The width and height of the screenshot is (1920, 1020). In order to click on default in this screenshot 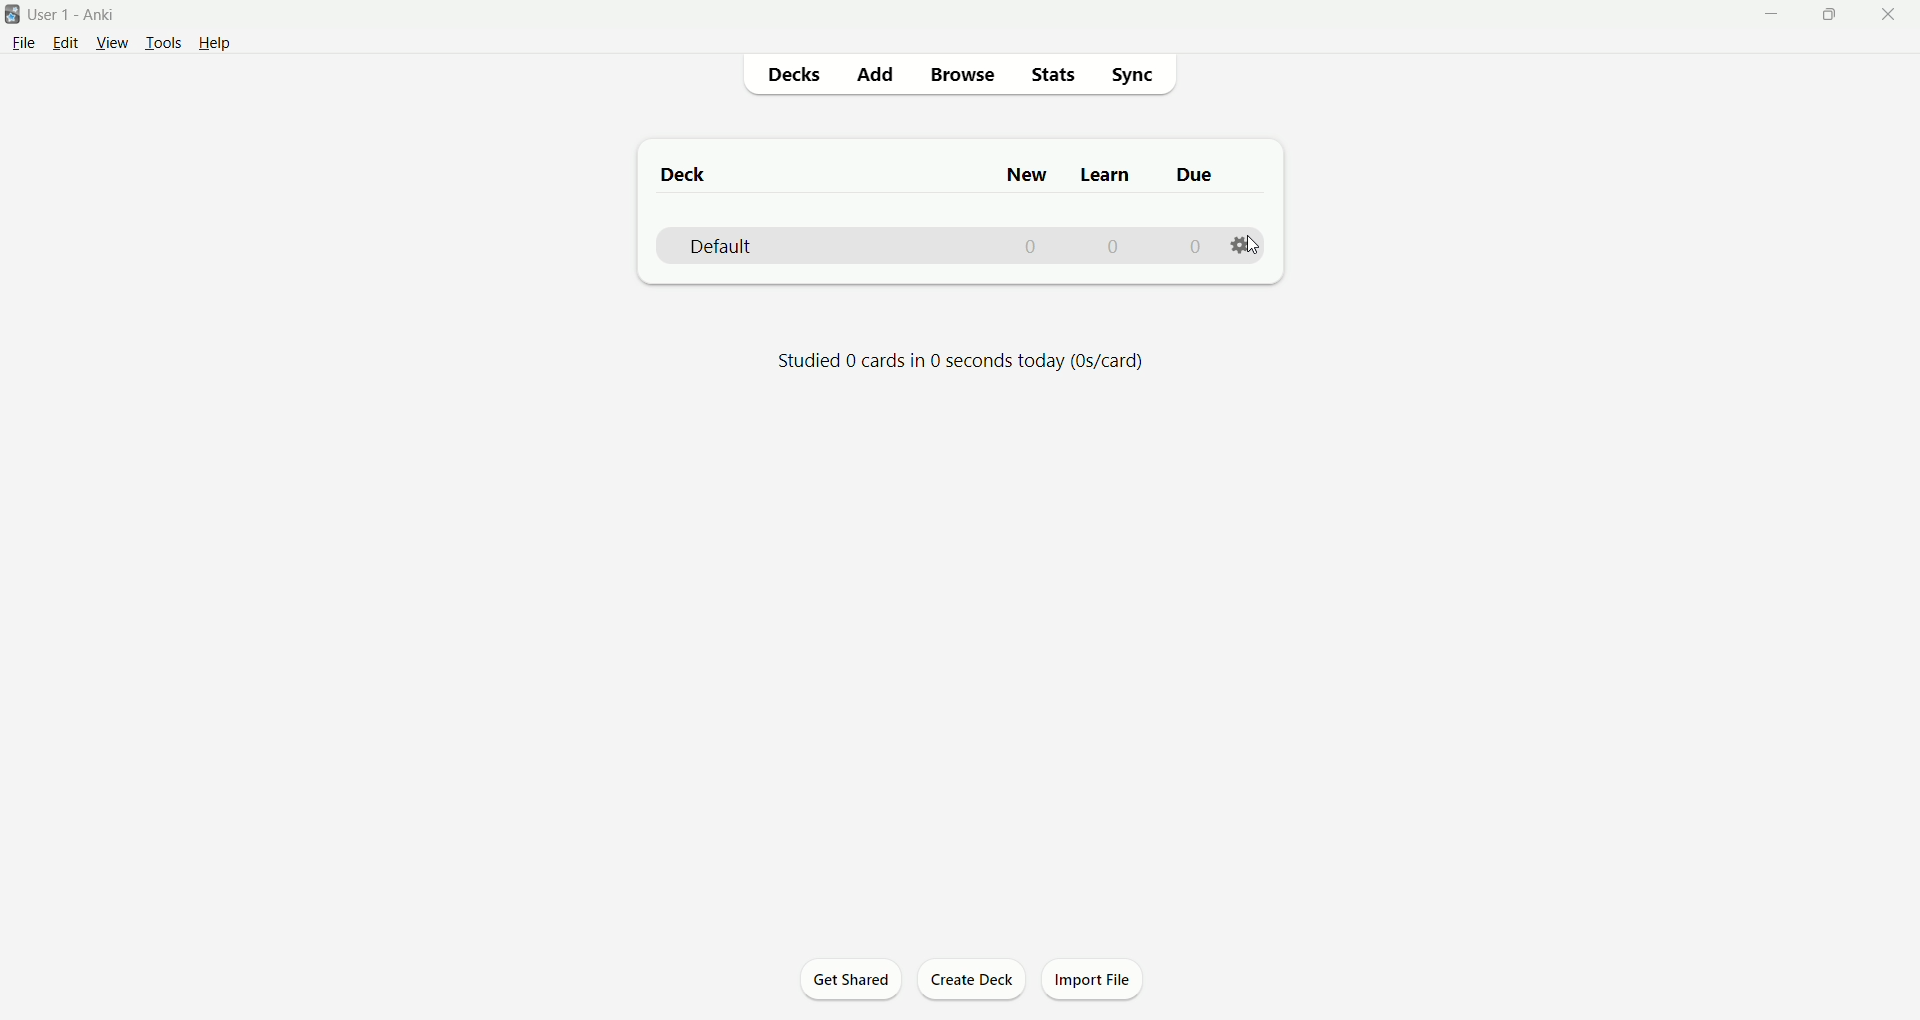, I will do `click(722, 248)`.